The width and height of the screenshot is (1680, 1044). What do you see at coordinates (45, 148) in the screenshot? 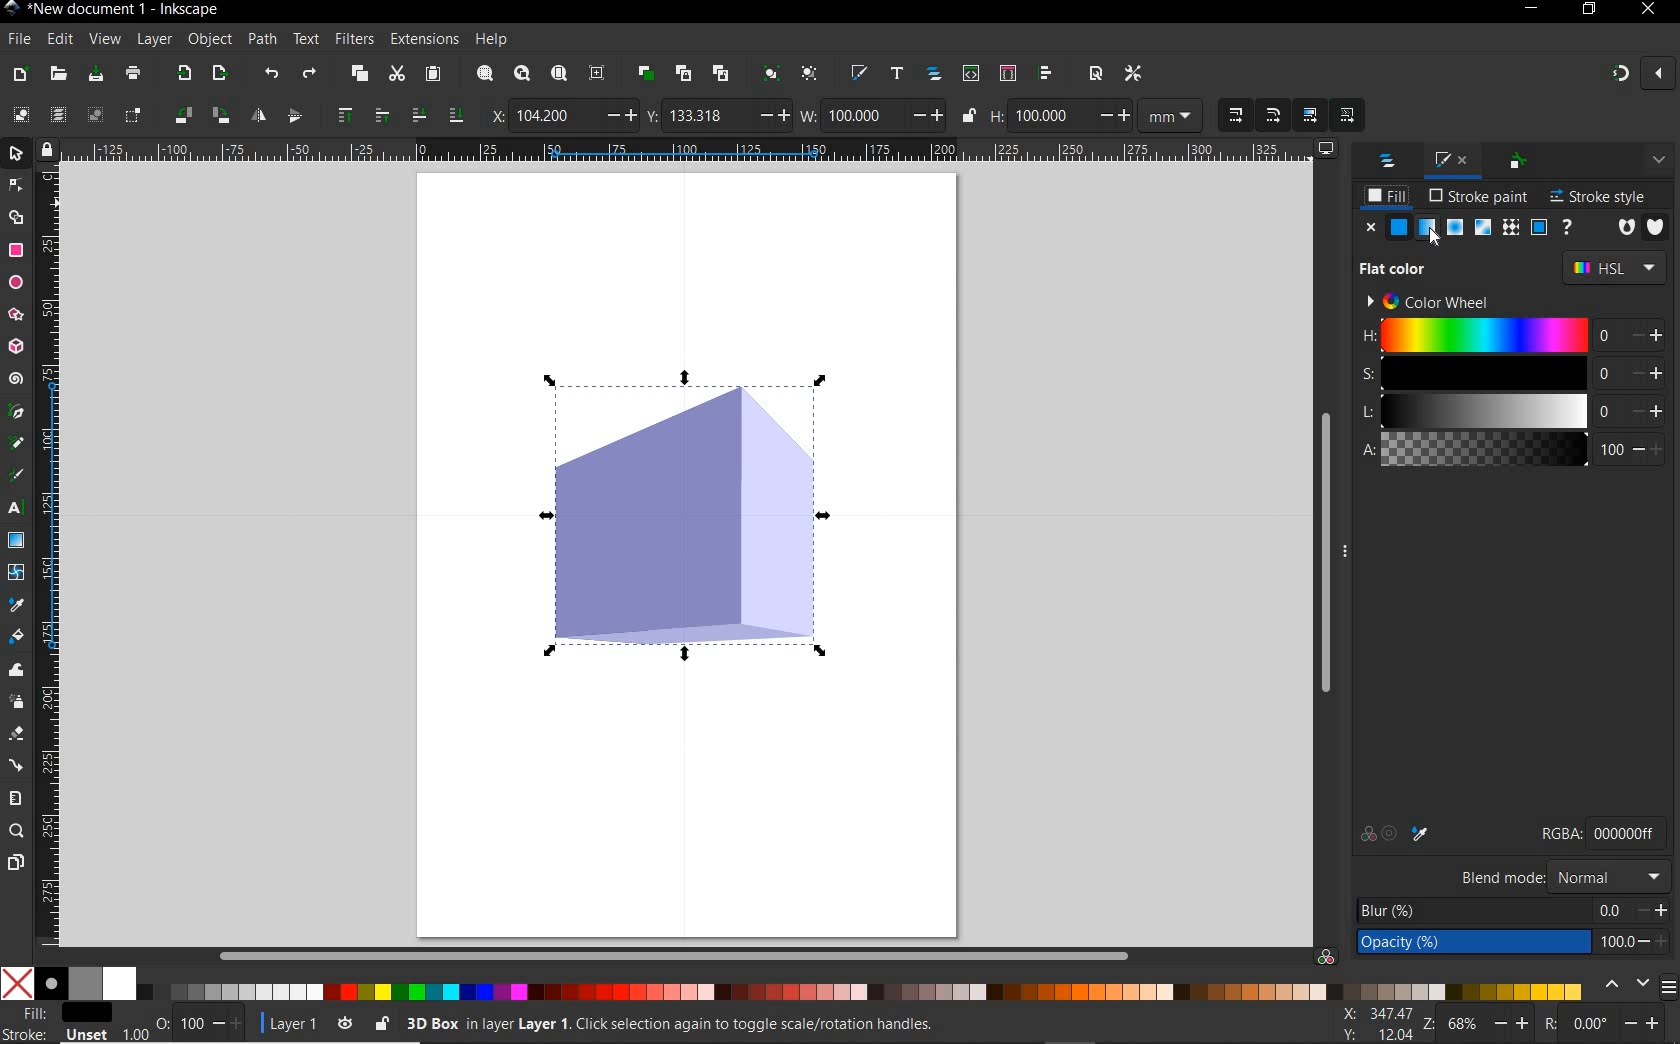
I see `lock` at bounding box center [45, 148].